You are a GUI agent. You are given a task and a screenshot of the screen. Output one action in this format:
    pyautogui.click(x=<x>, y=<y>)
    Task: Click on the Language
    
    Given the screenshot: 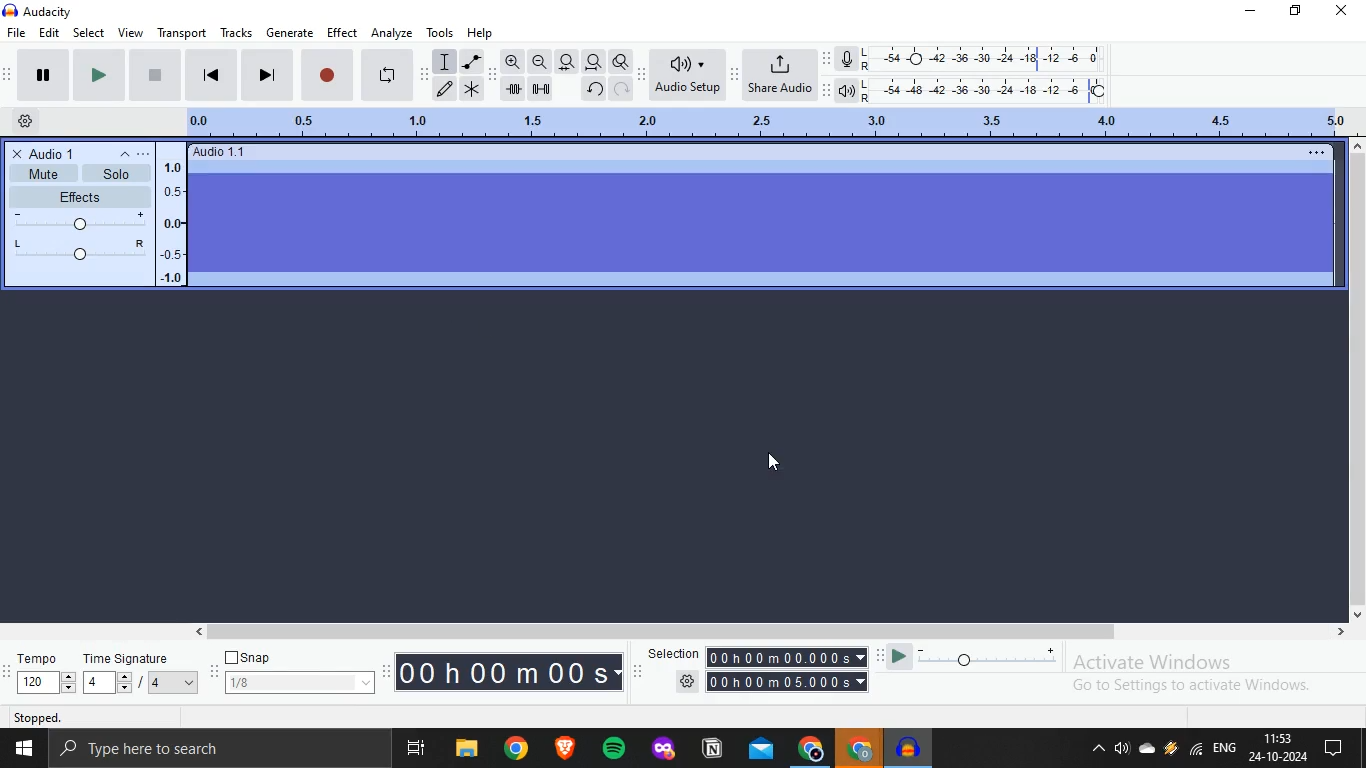 What is the action you would take?
    pyautogui.click(x=1228, y=748)
    